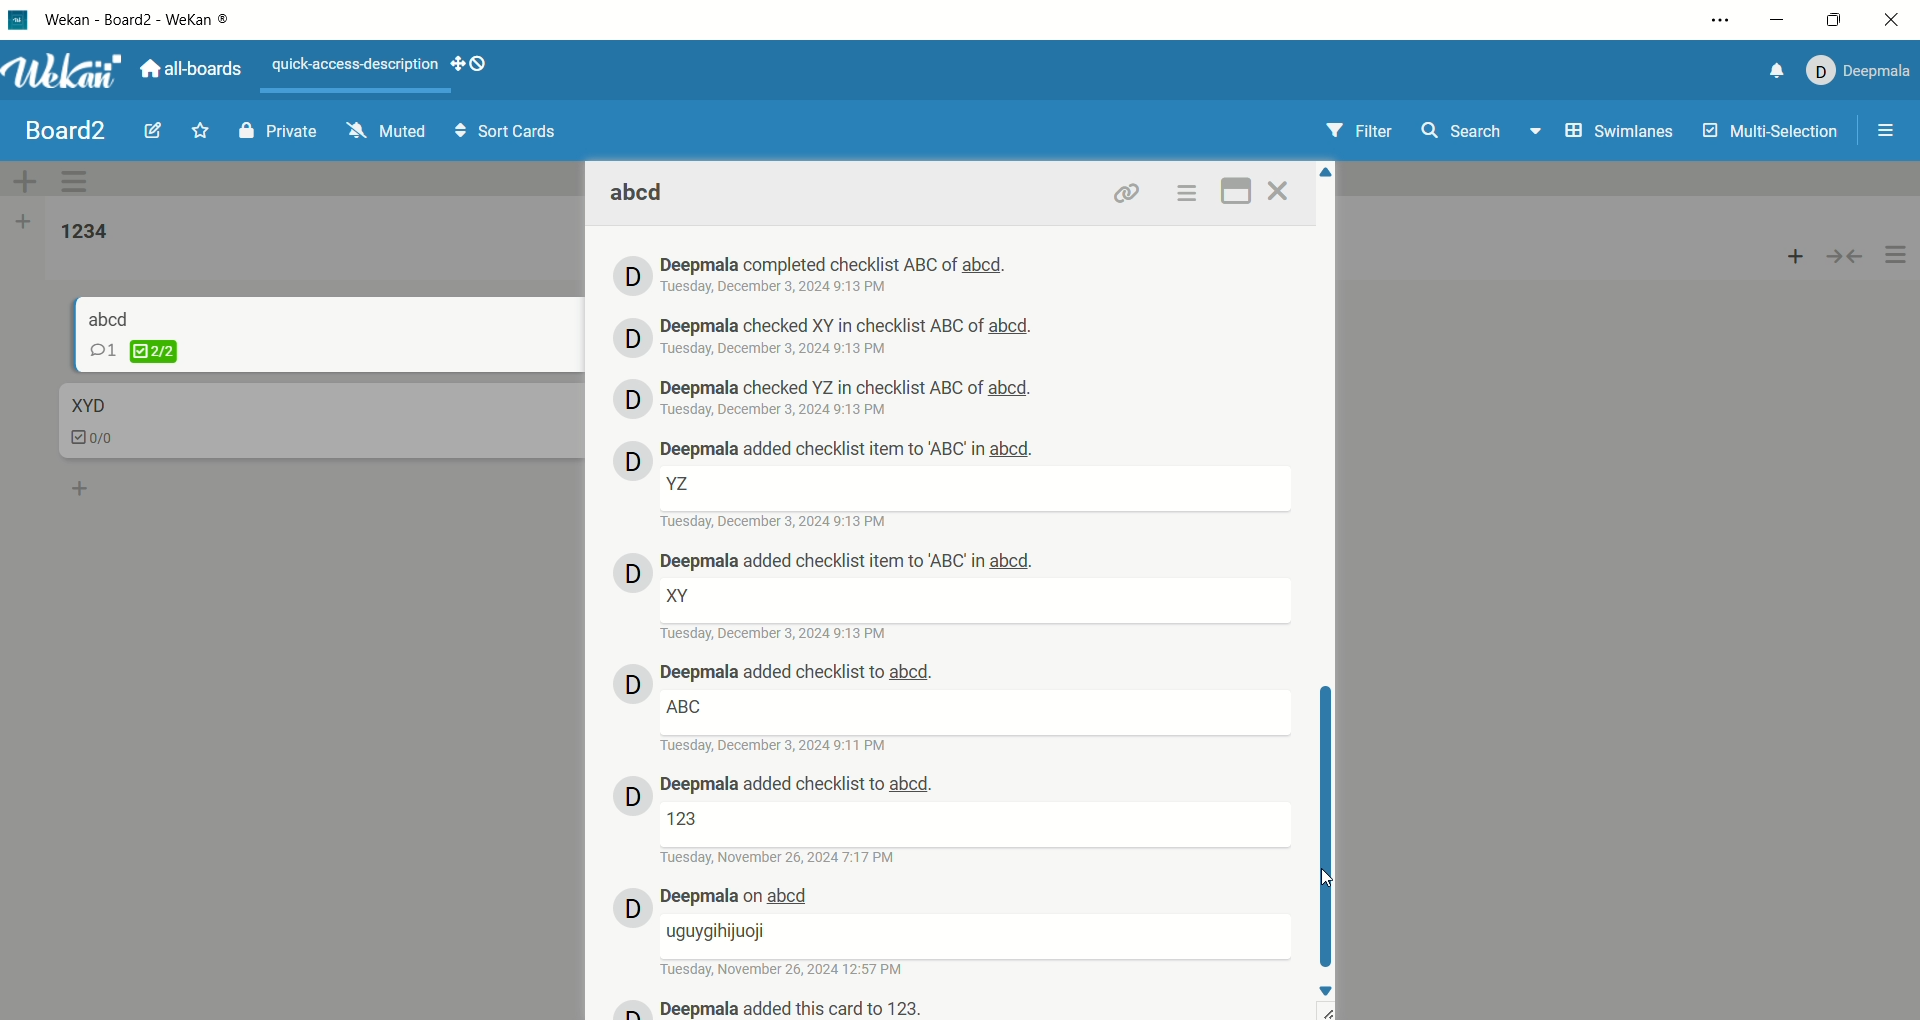 The height and width of the screenshot is (1020, 1920). Describe the element at coordinates (629, 336) in the screenshot. I see `avatar` at that location.